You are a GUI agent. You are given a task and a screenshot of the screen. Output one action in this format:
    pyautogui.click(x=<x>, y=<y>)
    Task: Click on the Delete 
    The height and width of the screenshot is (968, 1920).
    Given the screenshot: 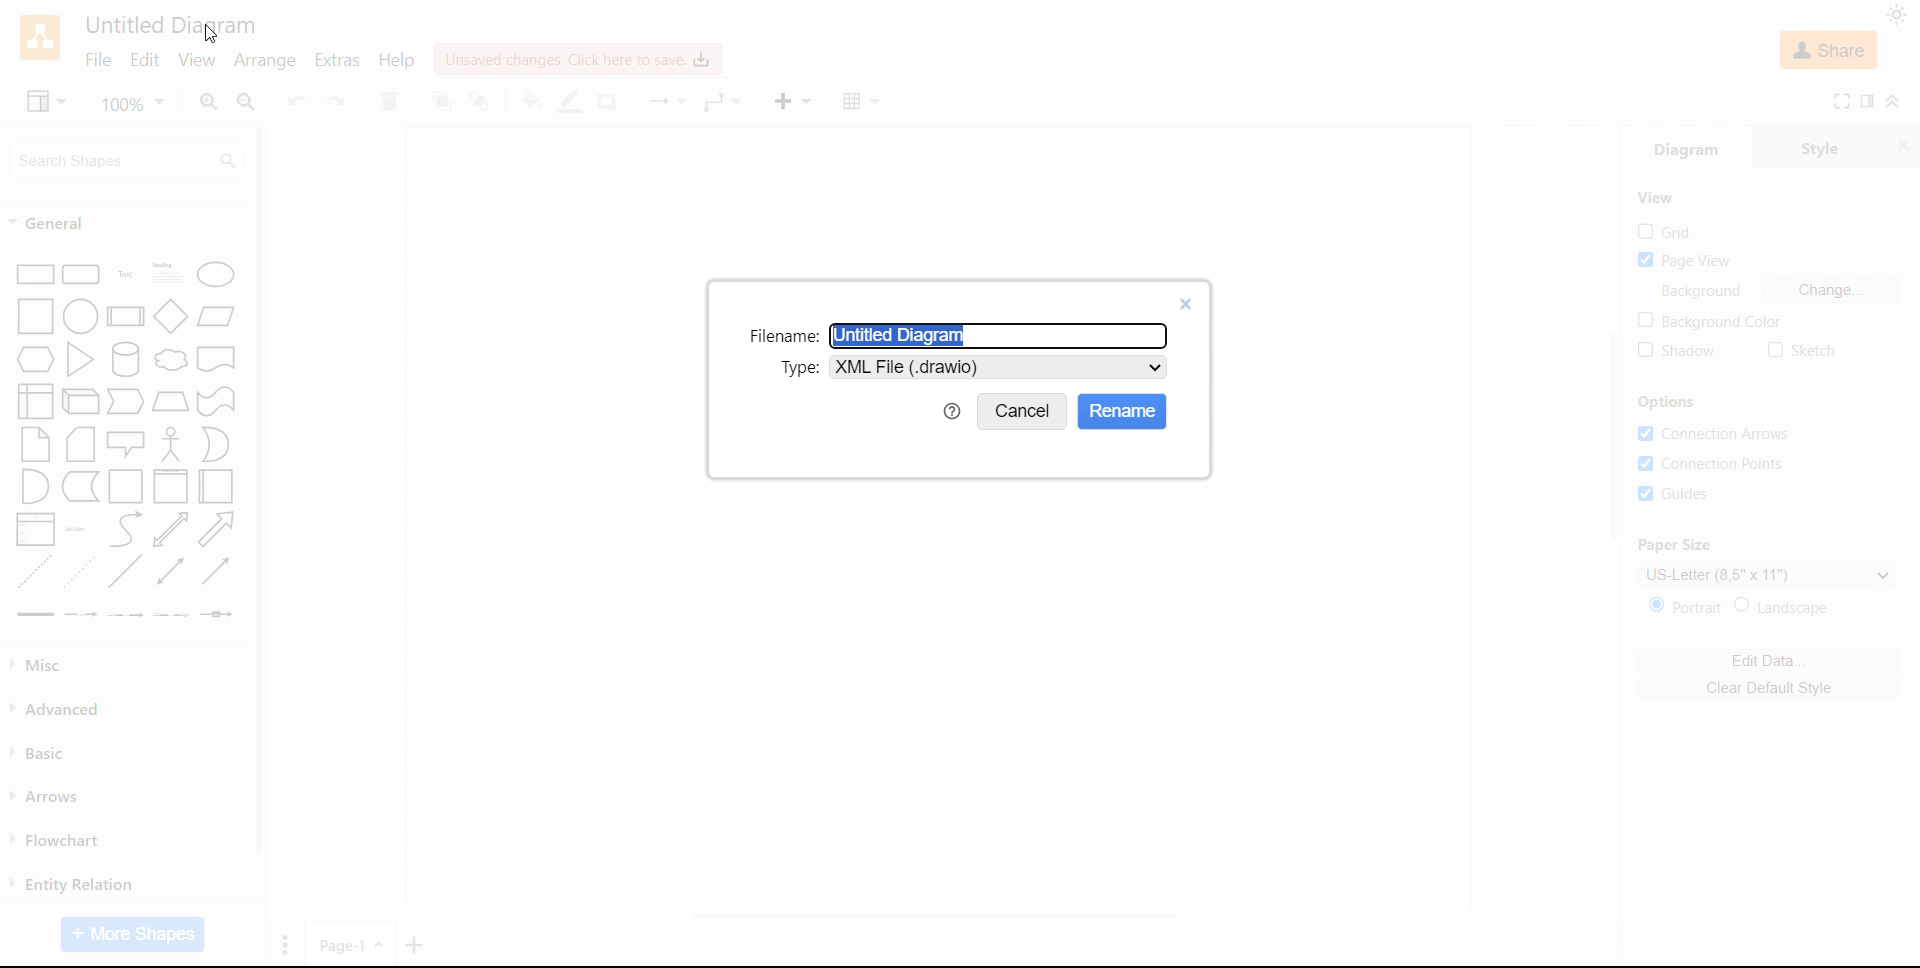 What is the action you would take?
    pyautogui.click(x=390, y=101)
    